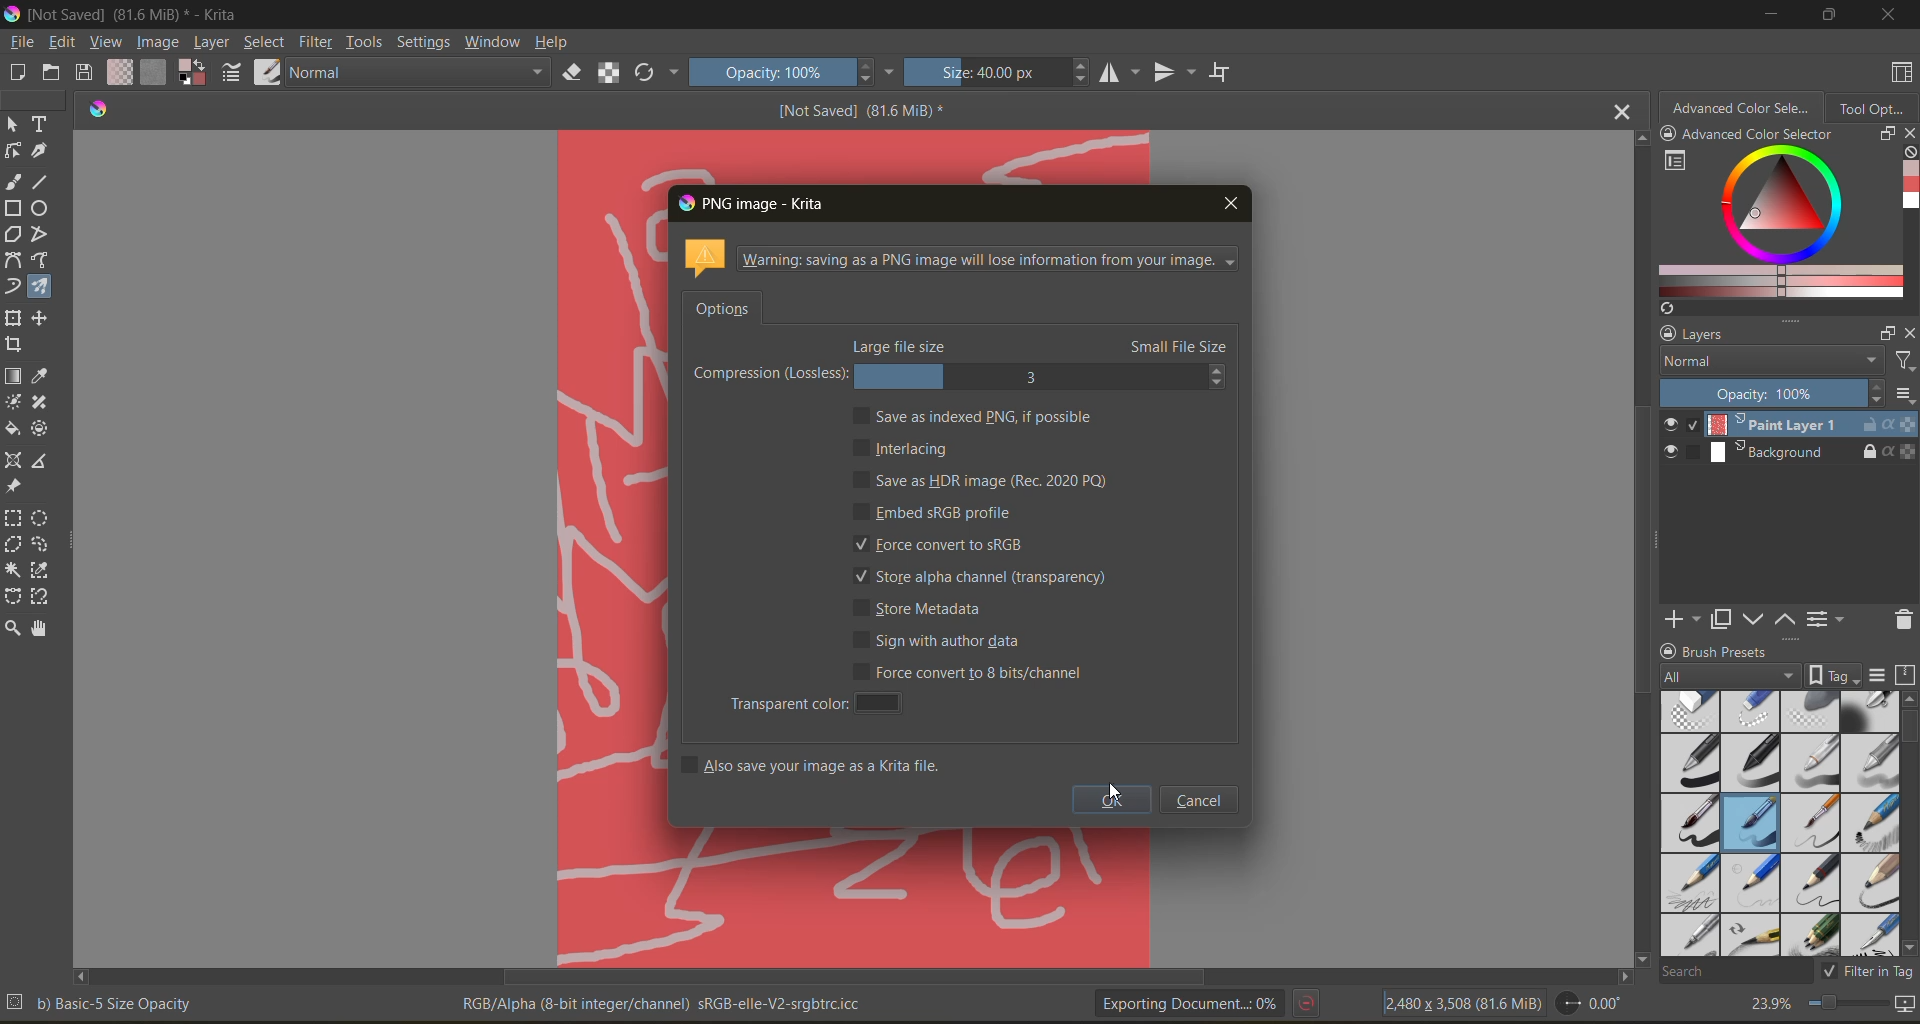 The height and width of the screenshot is (1024, 1920). What do you see at coordinates (367, 42) in the screenshot?
I see `tools` at bounding box center [367, 42].